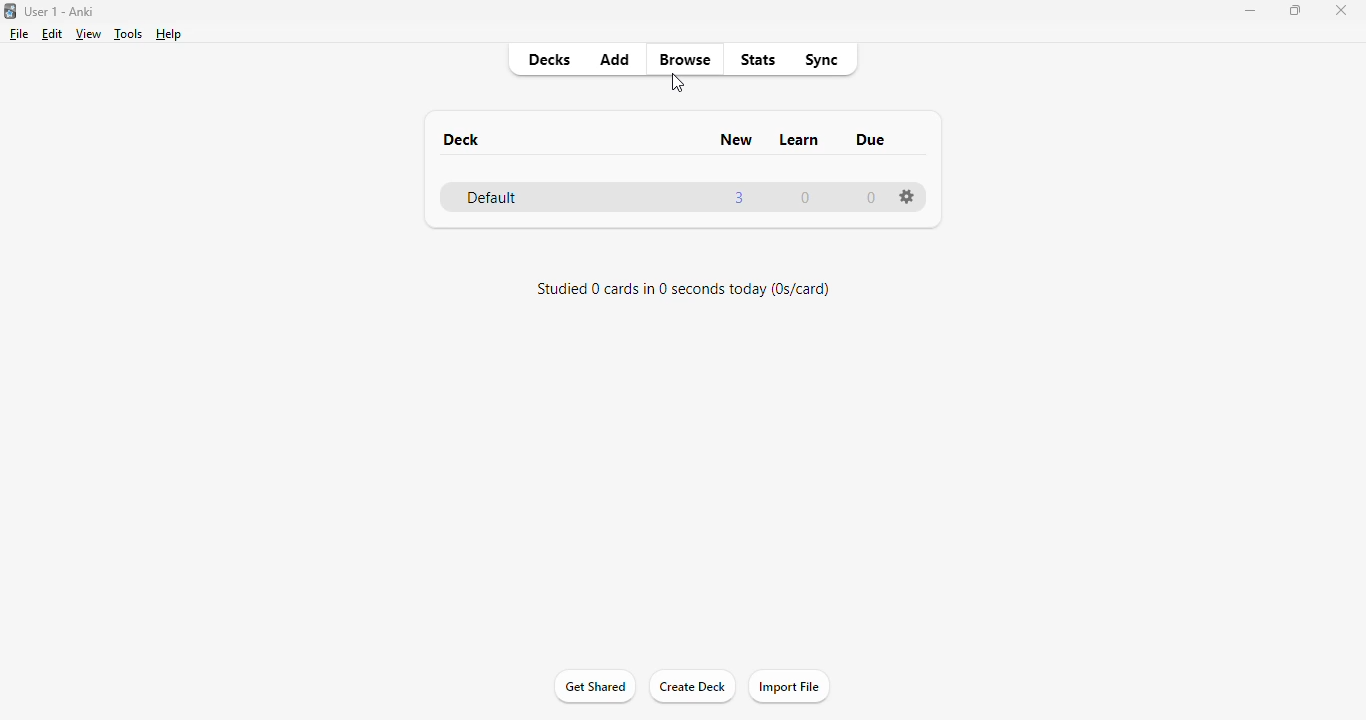 This screenshot has height=720, width=1366. Describe the element at coordinates (550, 59) in the screenshot. I see `decks` at that location.